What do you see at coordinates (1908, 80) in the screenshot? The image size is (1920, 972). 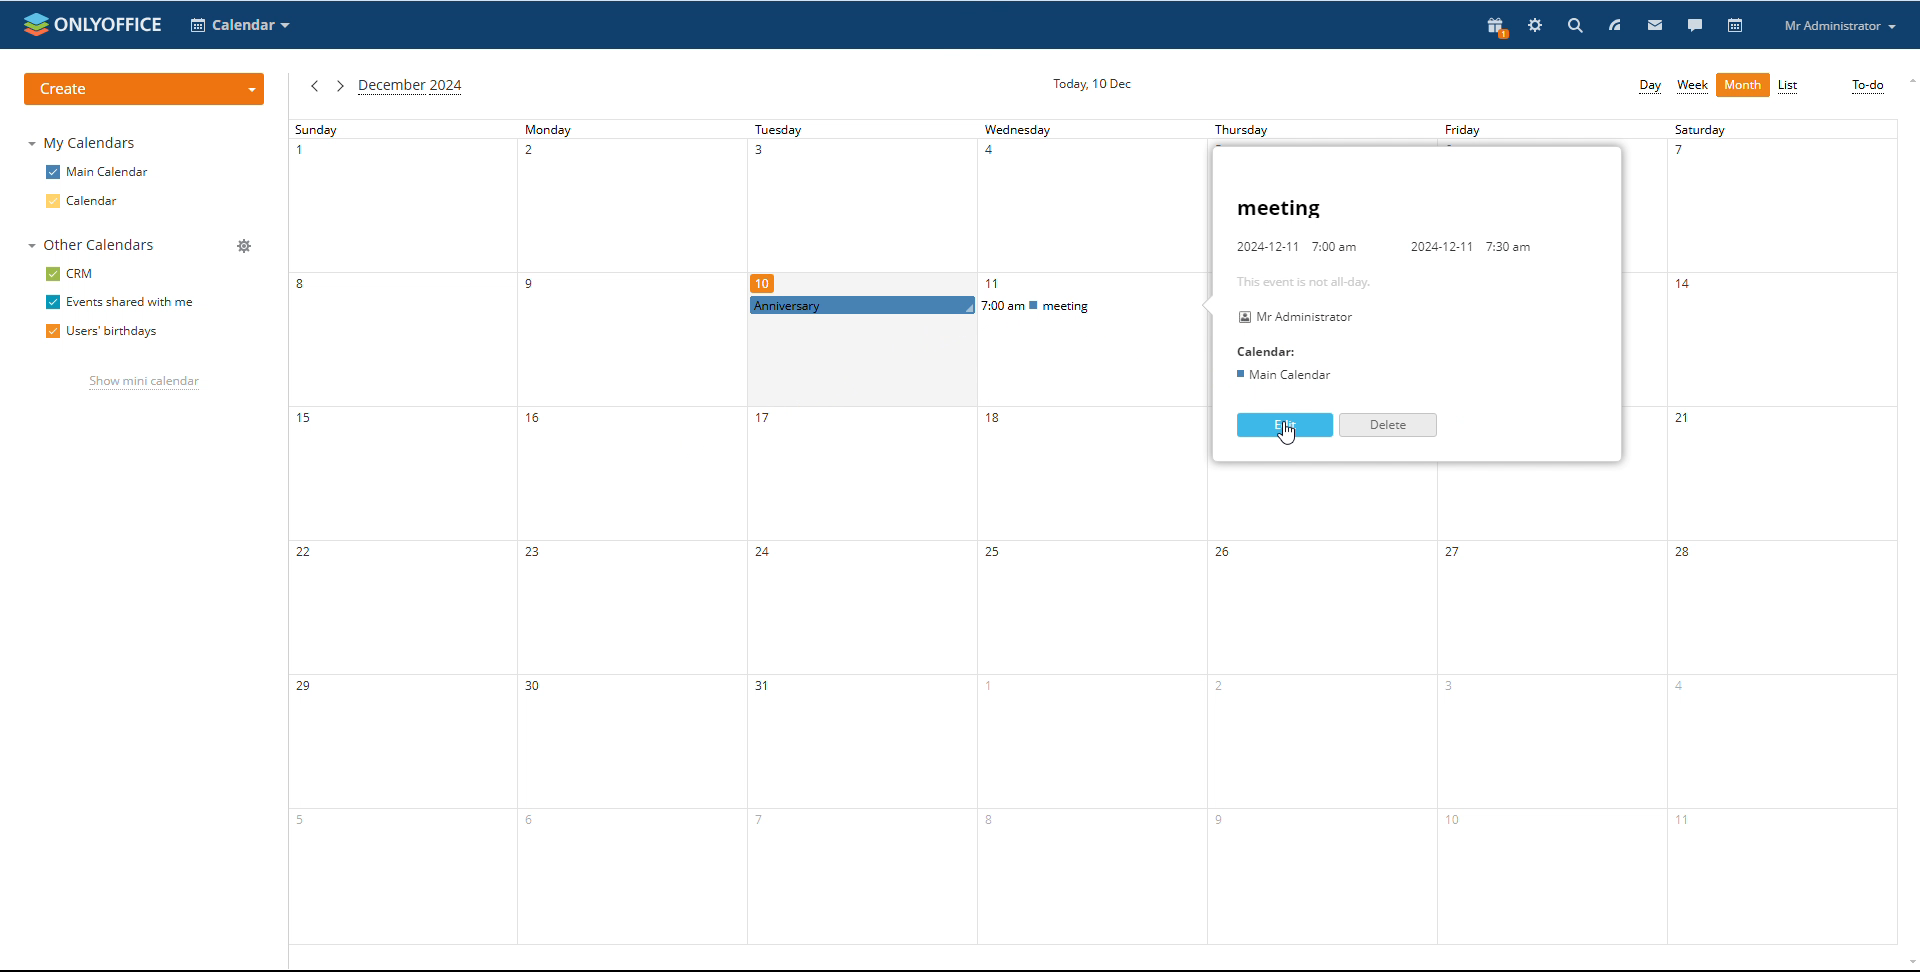 I see `scroll up` at bounding box center [1908, 80].